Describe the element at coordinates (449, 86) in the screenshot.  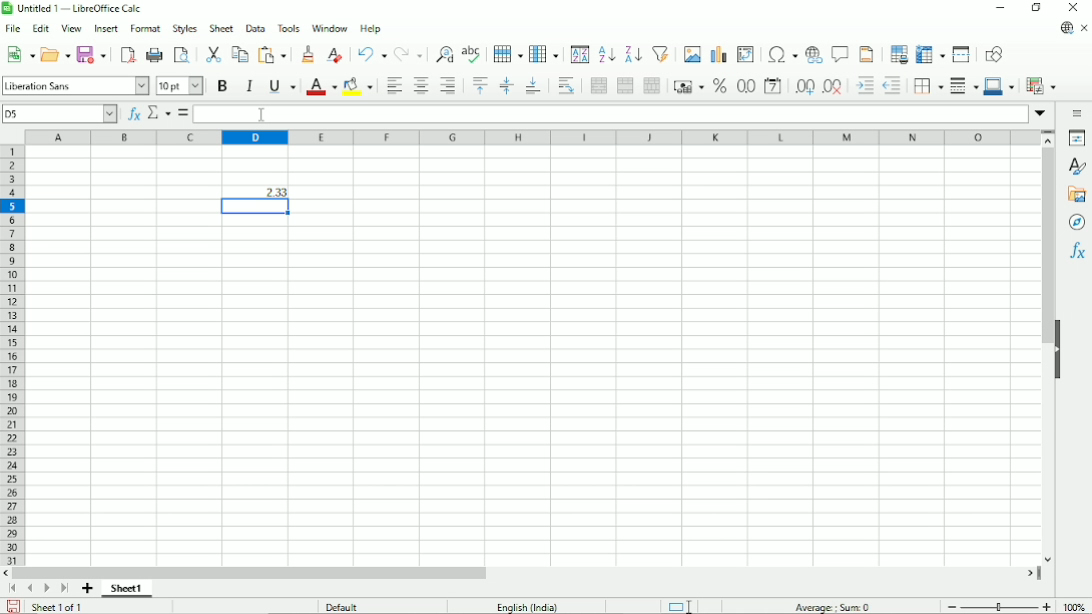
I see `Align right` at that location.